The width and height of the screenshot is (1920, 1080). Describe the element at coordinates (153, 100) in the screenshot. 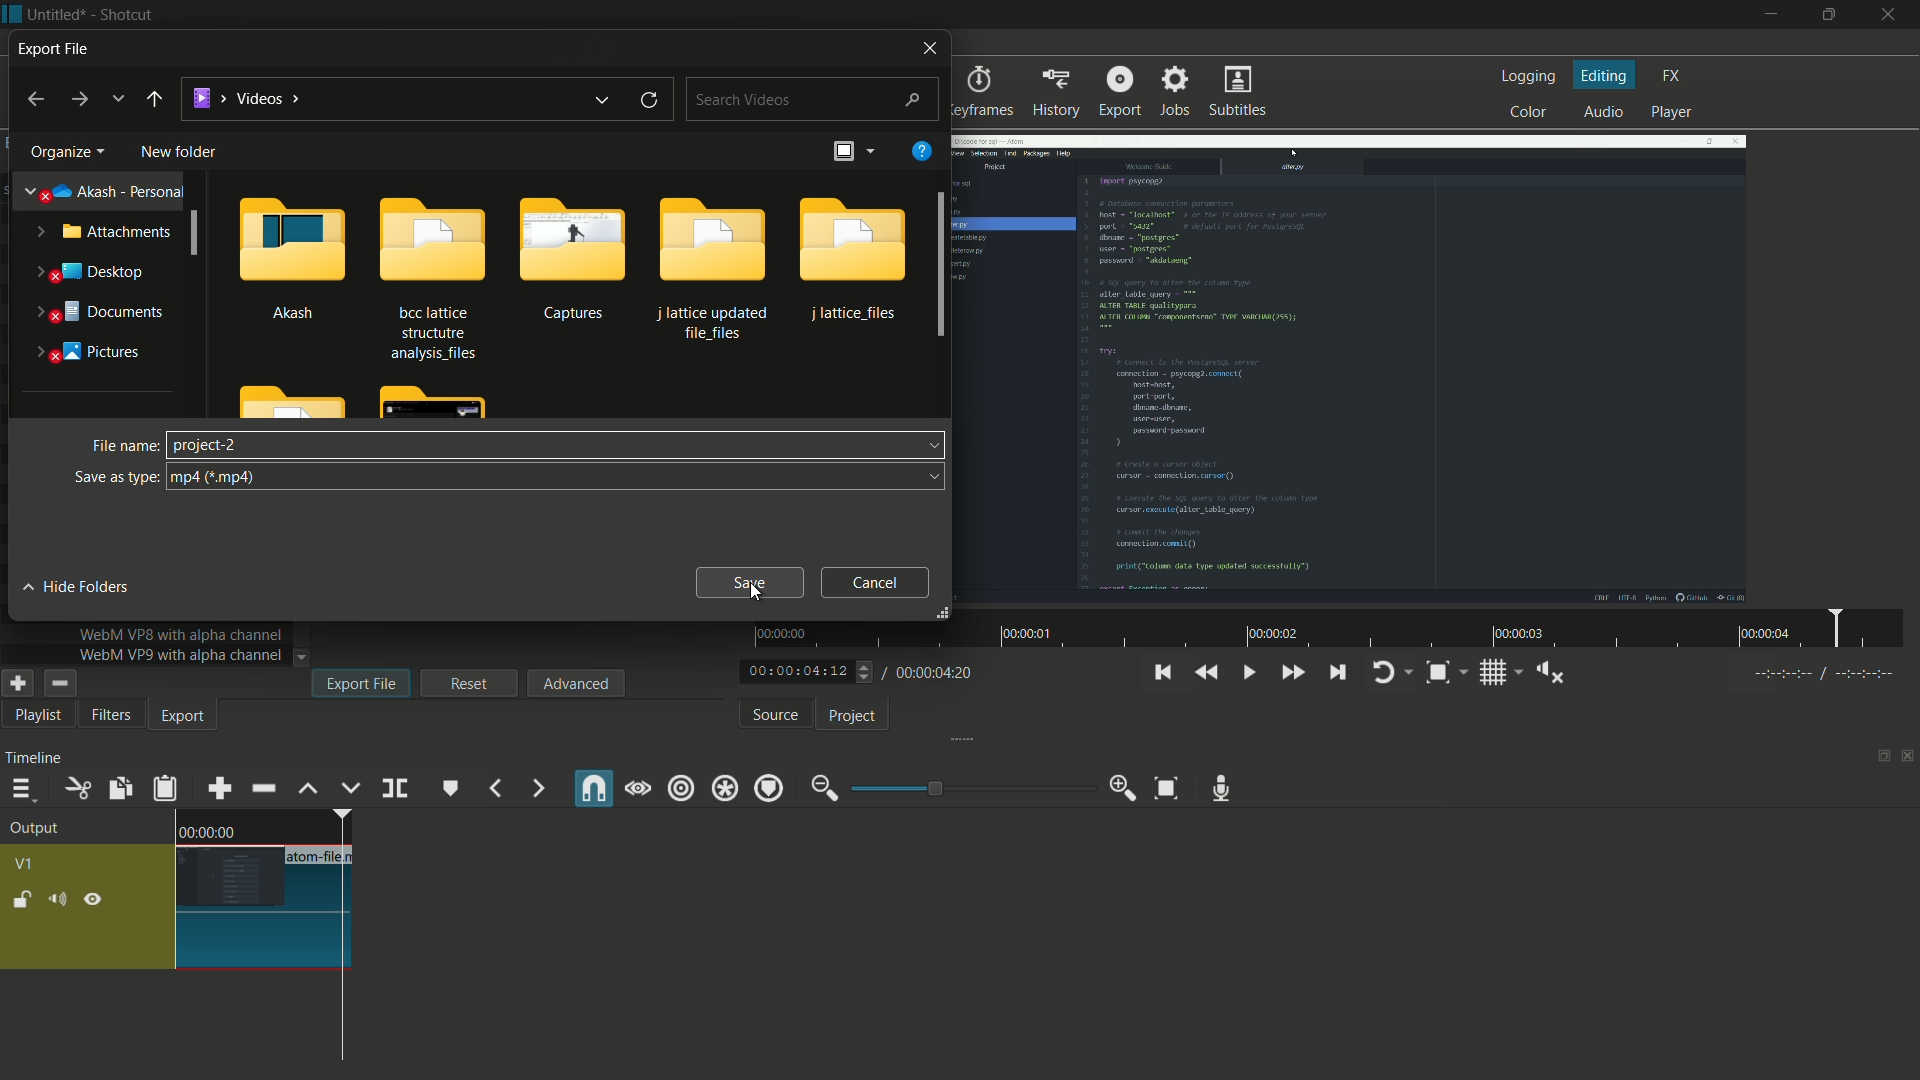

I see `ack` at that location.